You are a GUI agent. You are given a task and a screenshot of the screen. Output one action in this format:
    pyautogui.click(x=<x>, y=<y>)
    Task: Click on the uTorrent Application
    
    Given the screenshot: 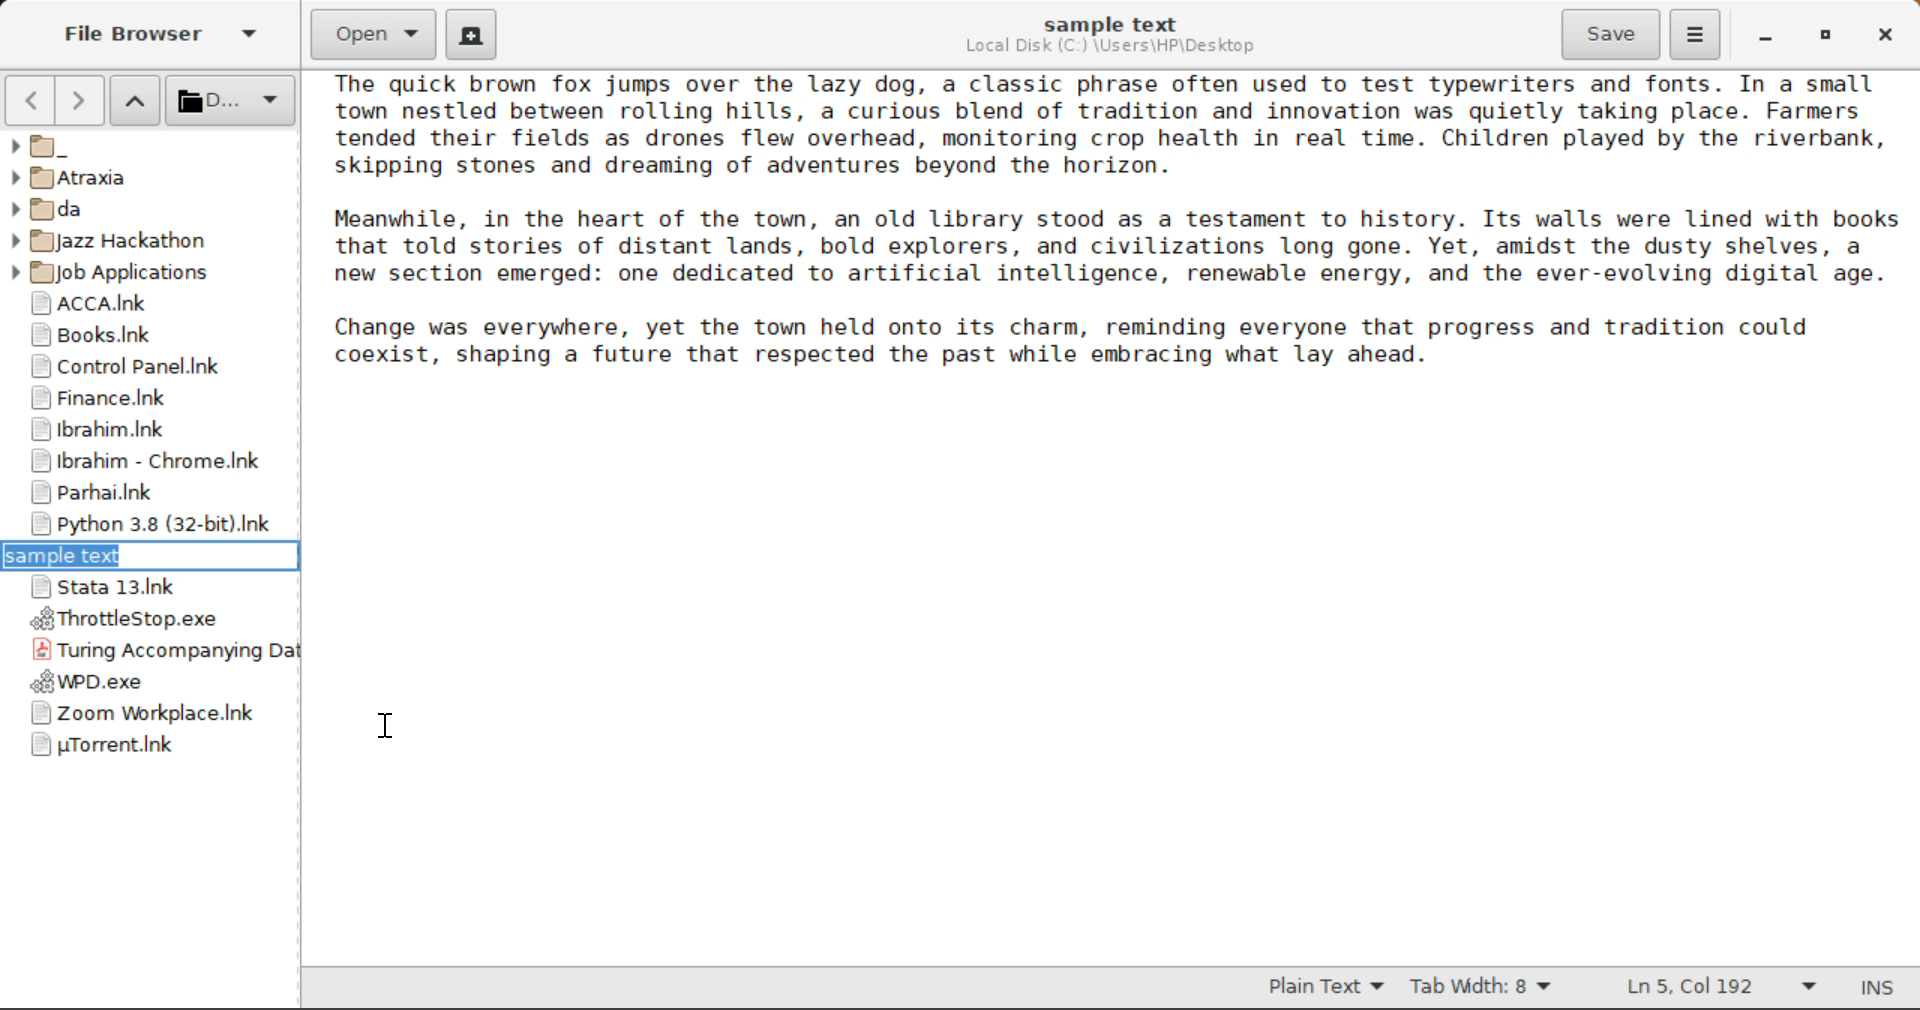 What is the action you would take?
    pyautogui.click(x=144, y=750)
    